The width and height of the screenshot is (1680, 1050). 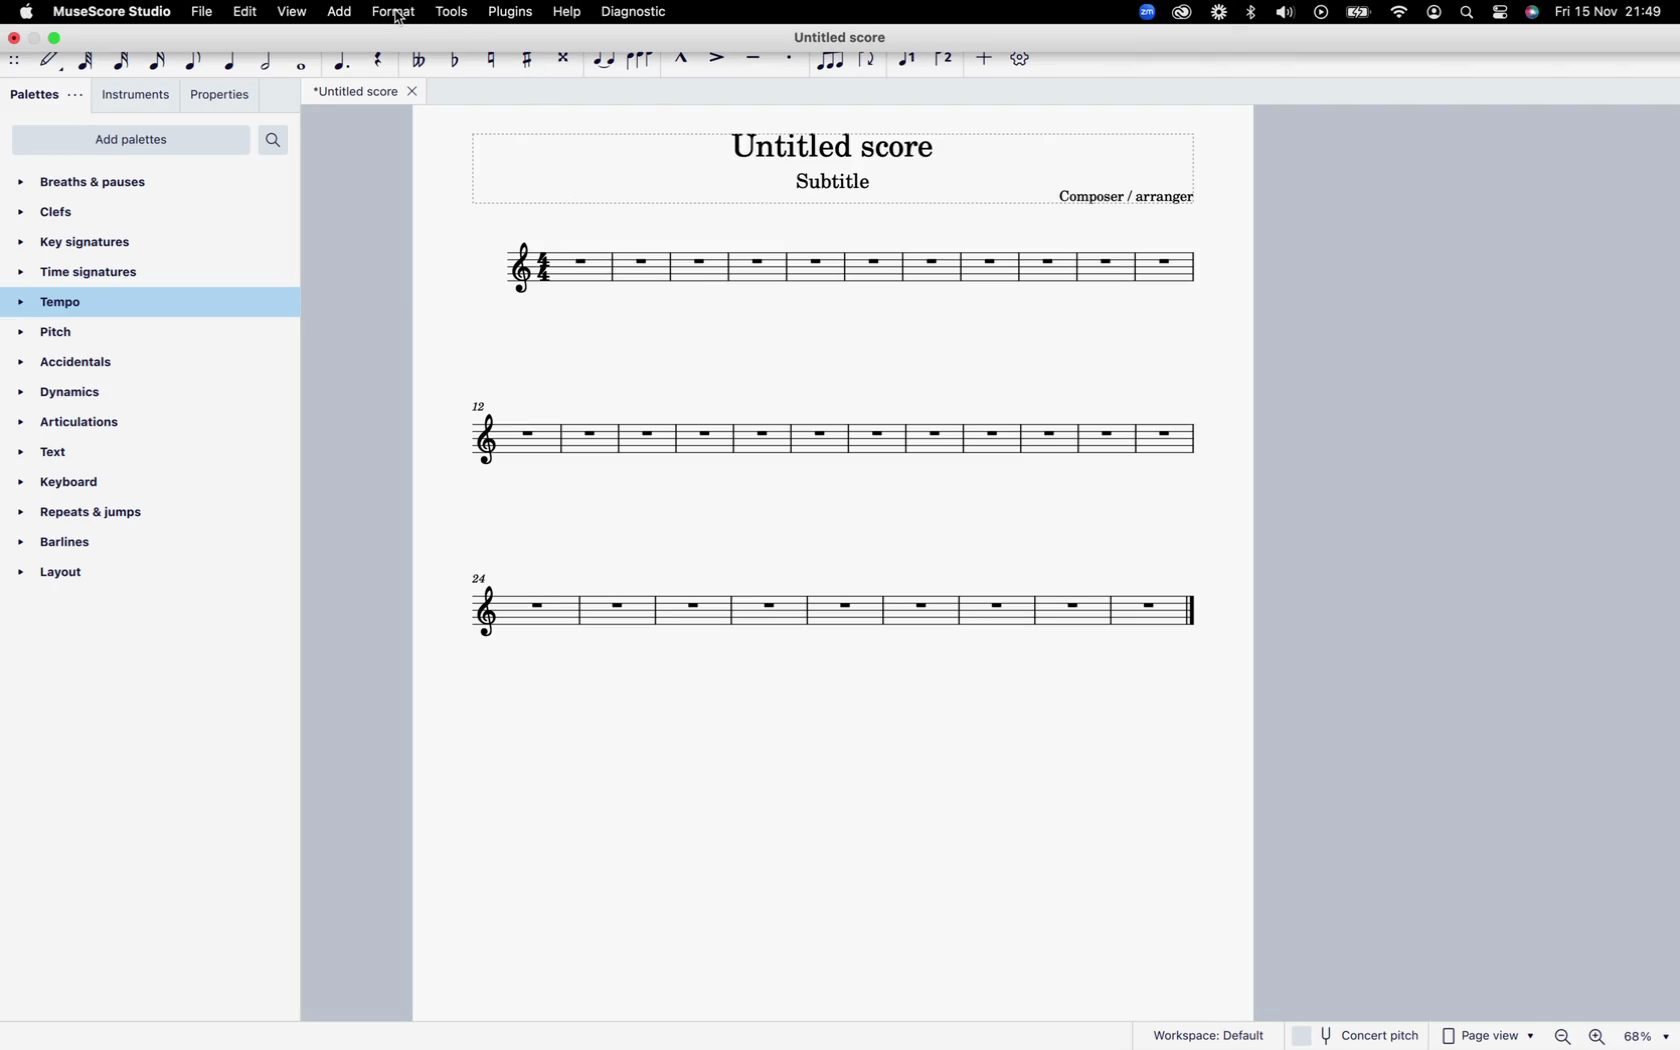 What do you see at coordinates (1140, 11) in the screenshot?
I see `zoom` at bounding box center [1140, 11].